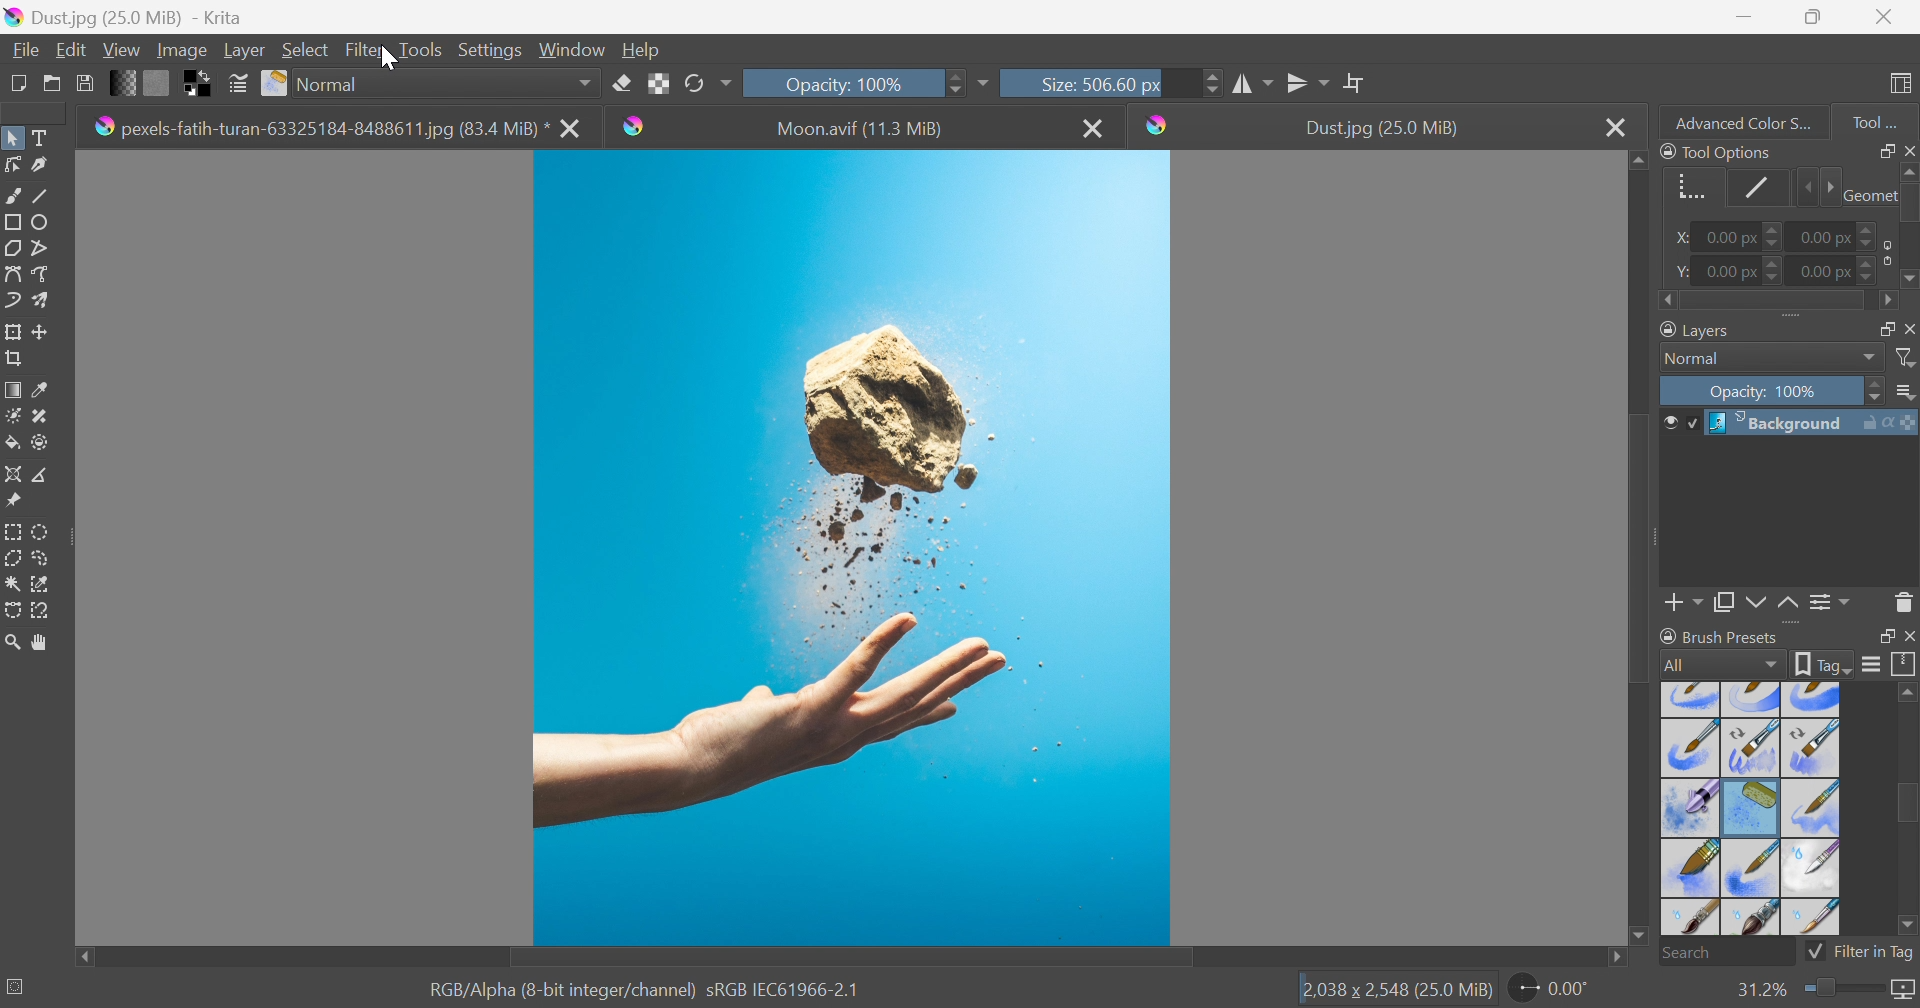  What do you see at coordinates (1908, 149) in the screenshot?
I see `Close` at bounding box center [1908, 149].